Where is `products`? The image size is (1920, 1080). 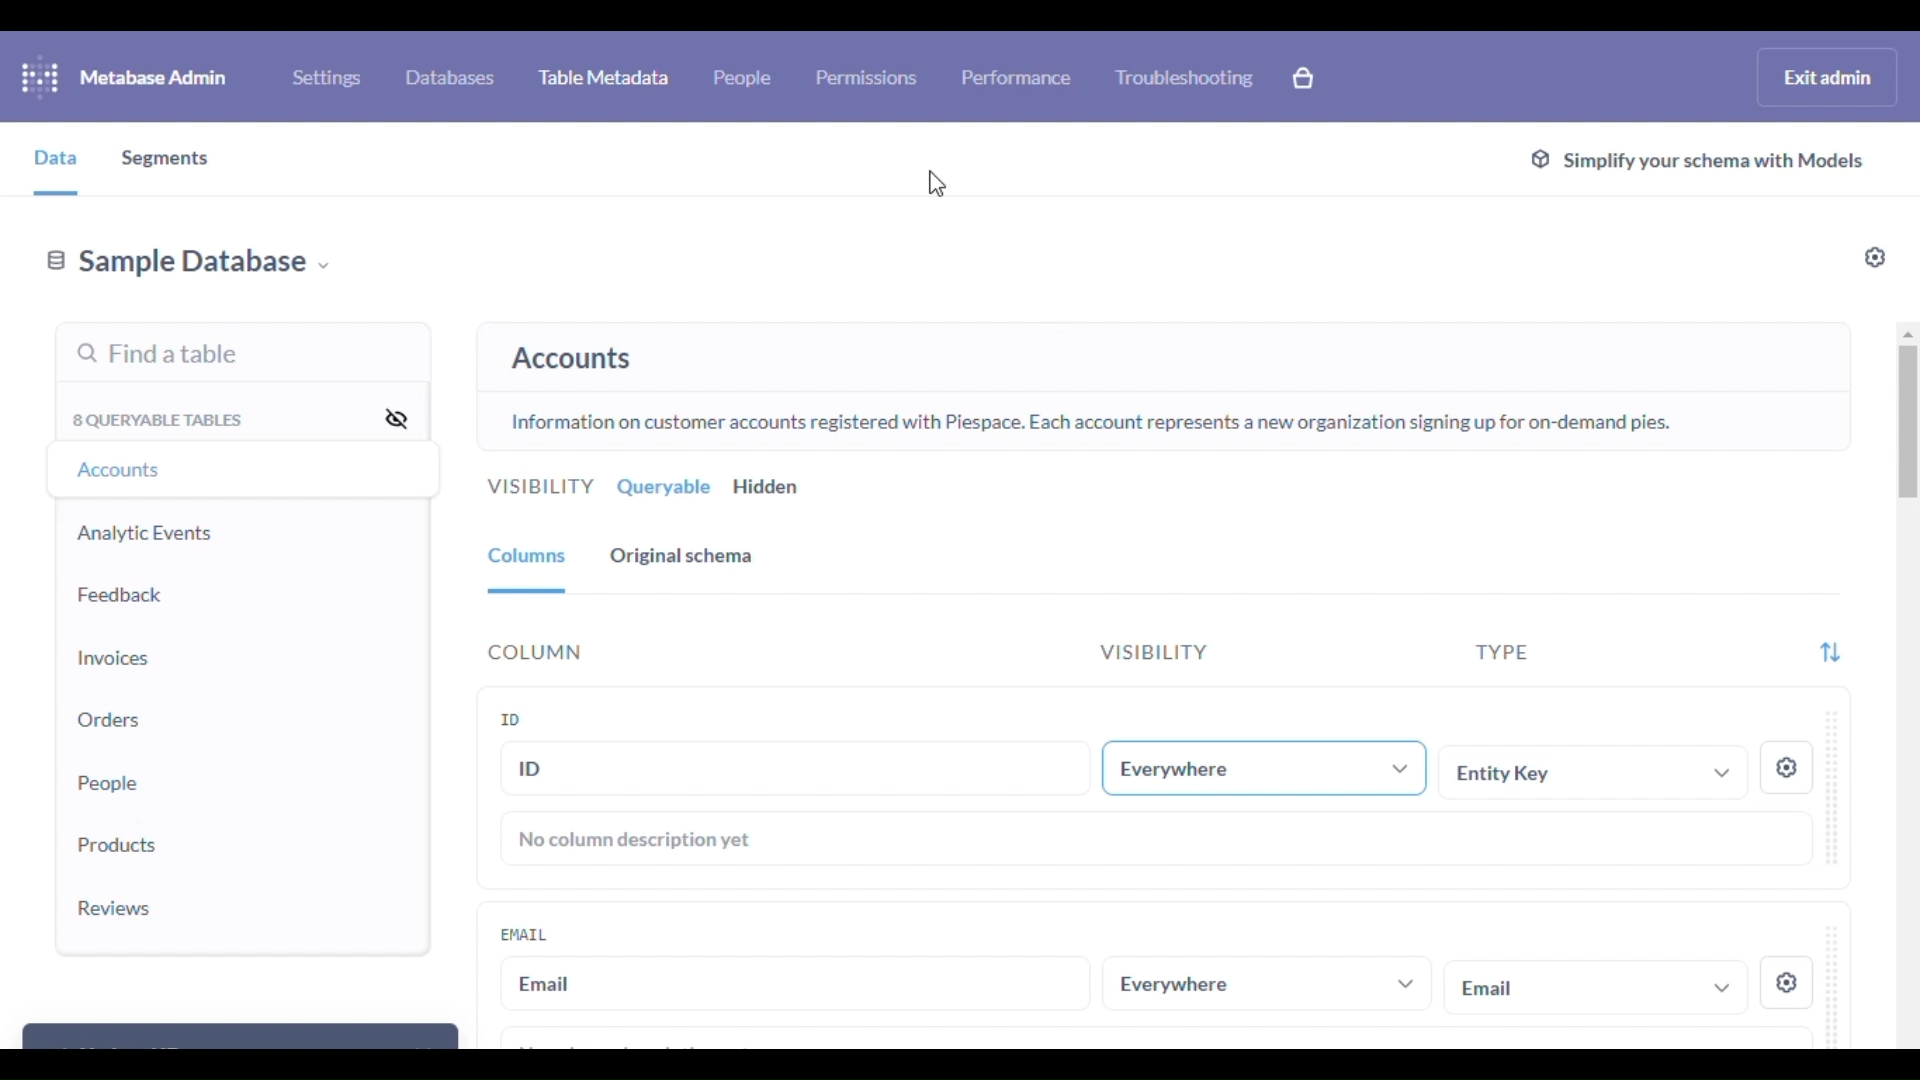
products is located at coordinates (120, 845).